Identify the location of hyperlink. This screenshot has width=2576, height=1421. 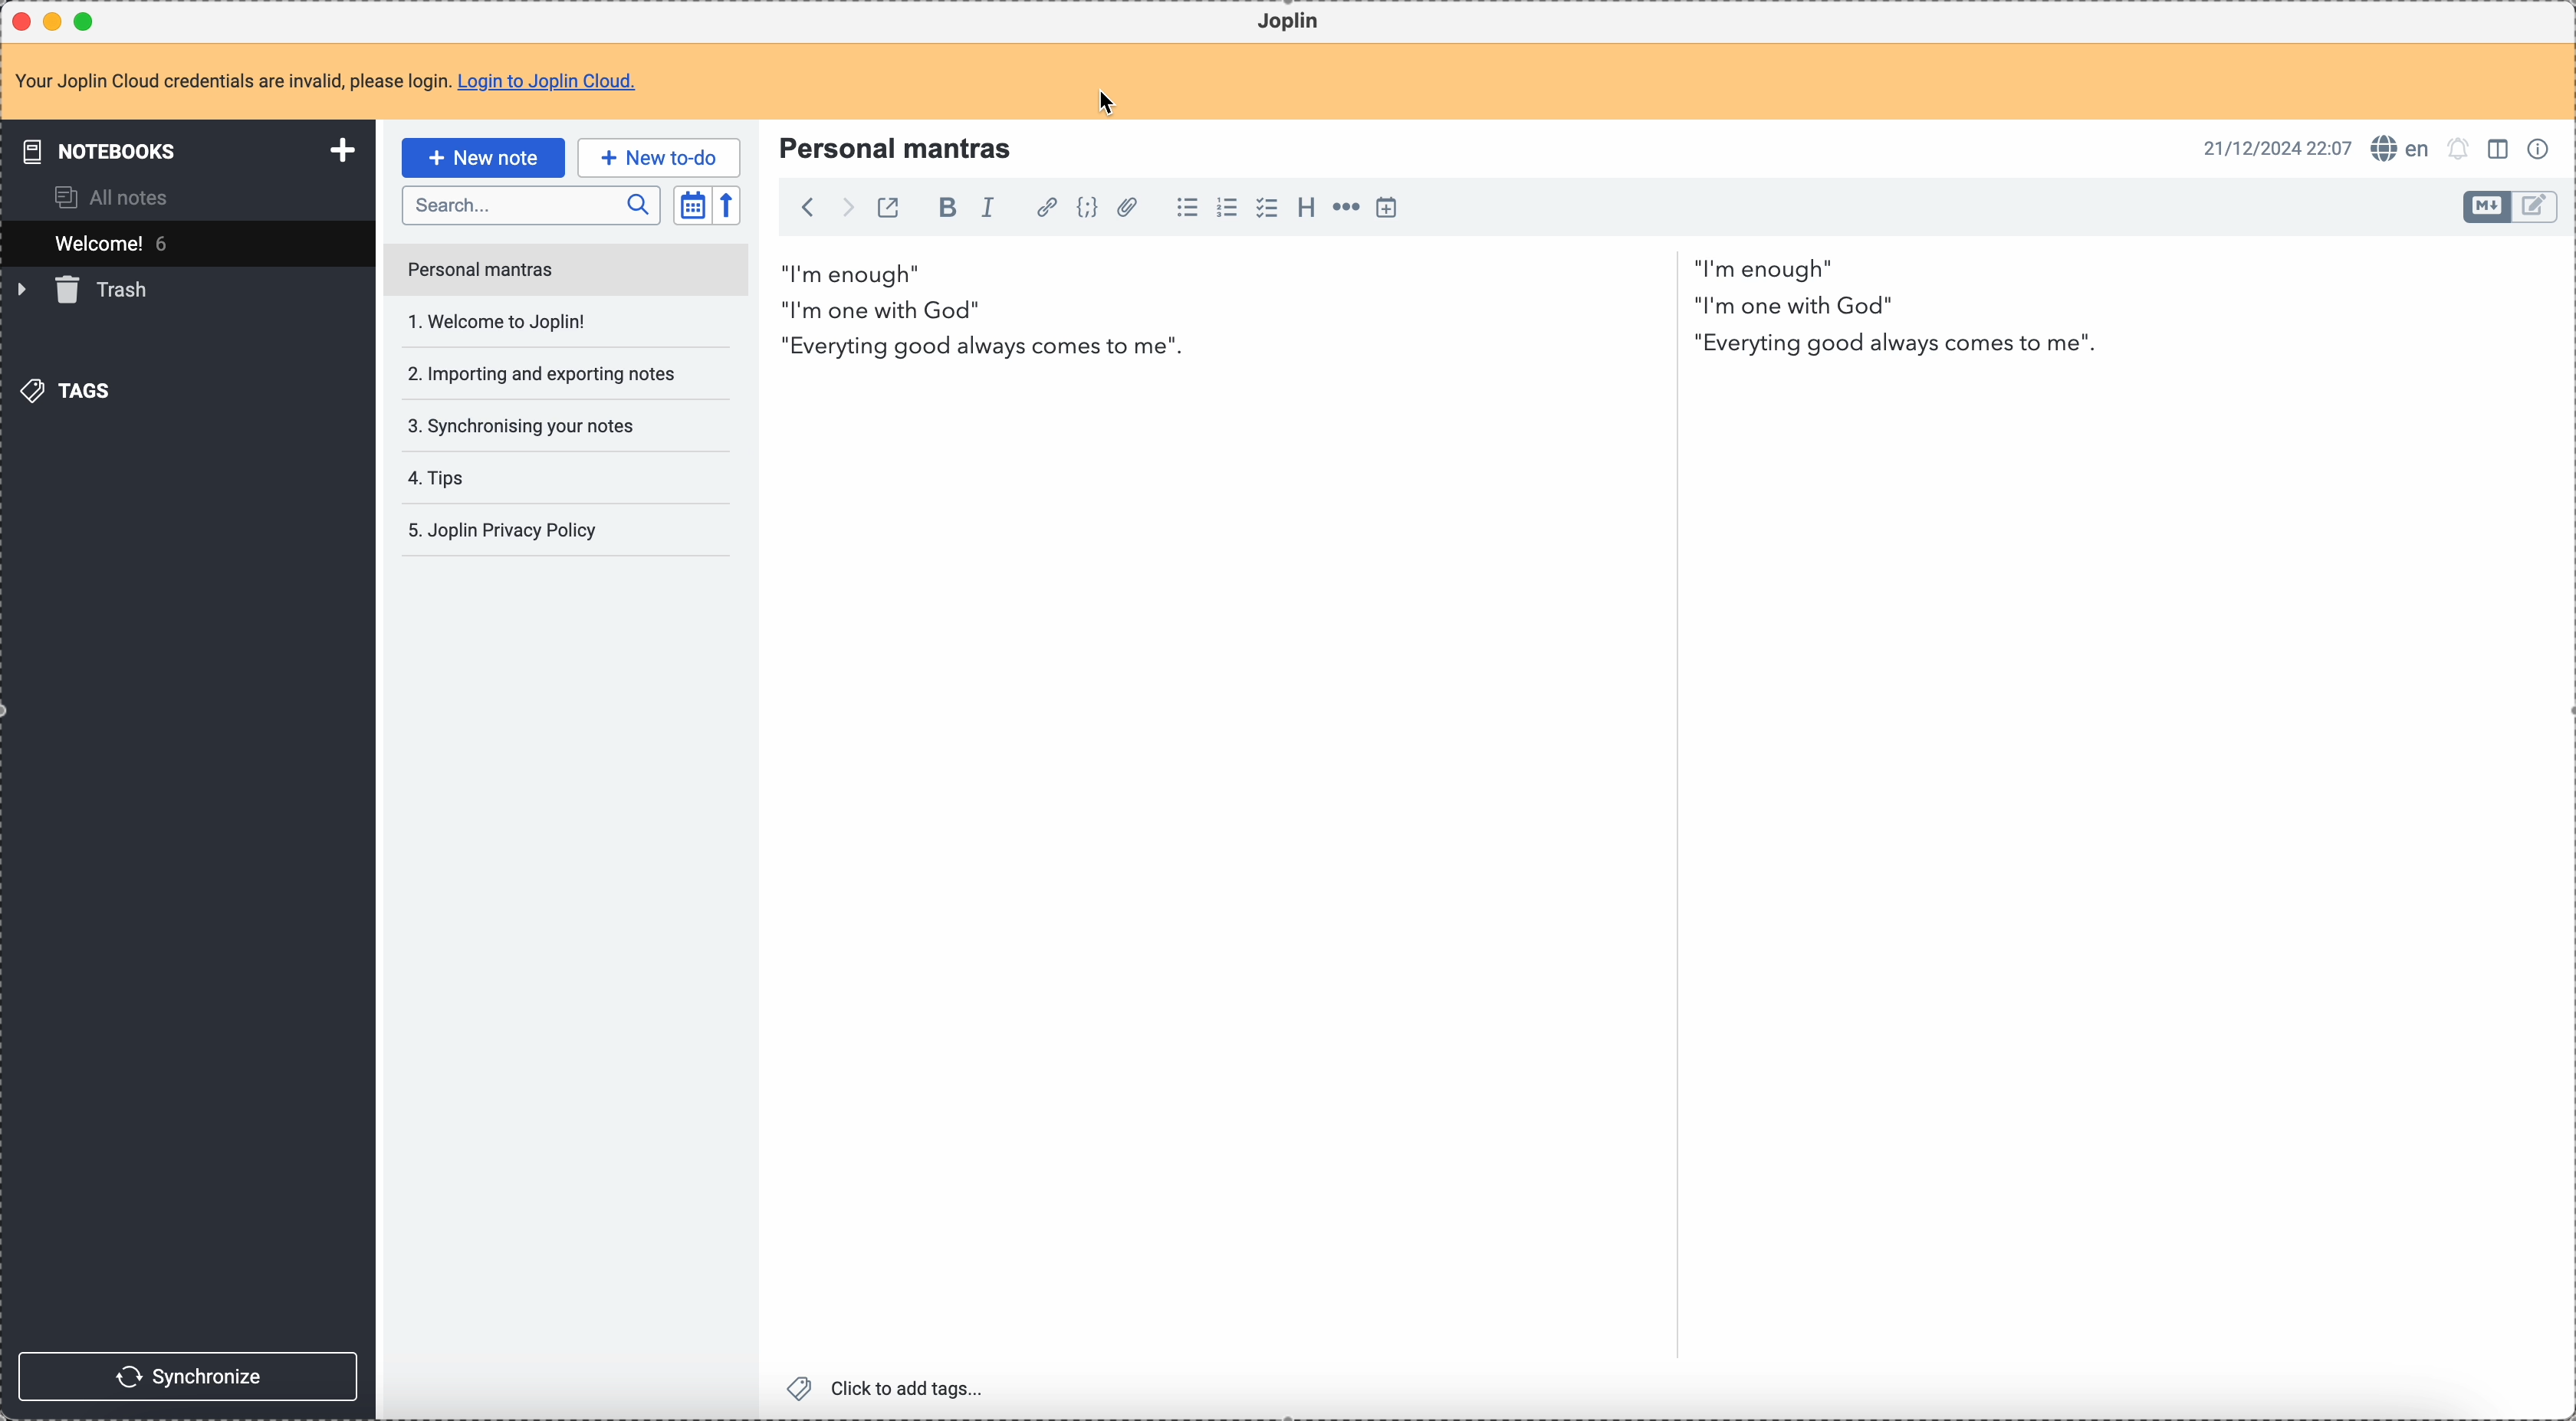
(1043, 209).